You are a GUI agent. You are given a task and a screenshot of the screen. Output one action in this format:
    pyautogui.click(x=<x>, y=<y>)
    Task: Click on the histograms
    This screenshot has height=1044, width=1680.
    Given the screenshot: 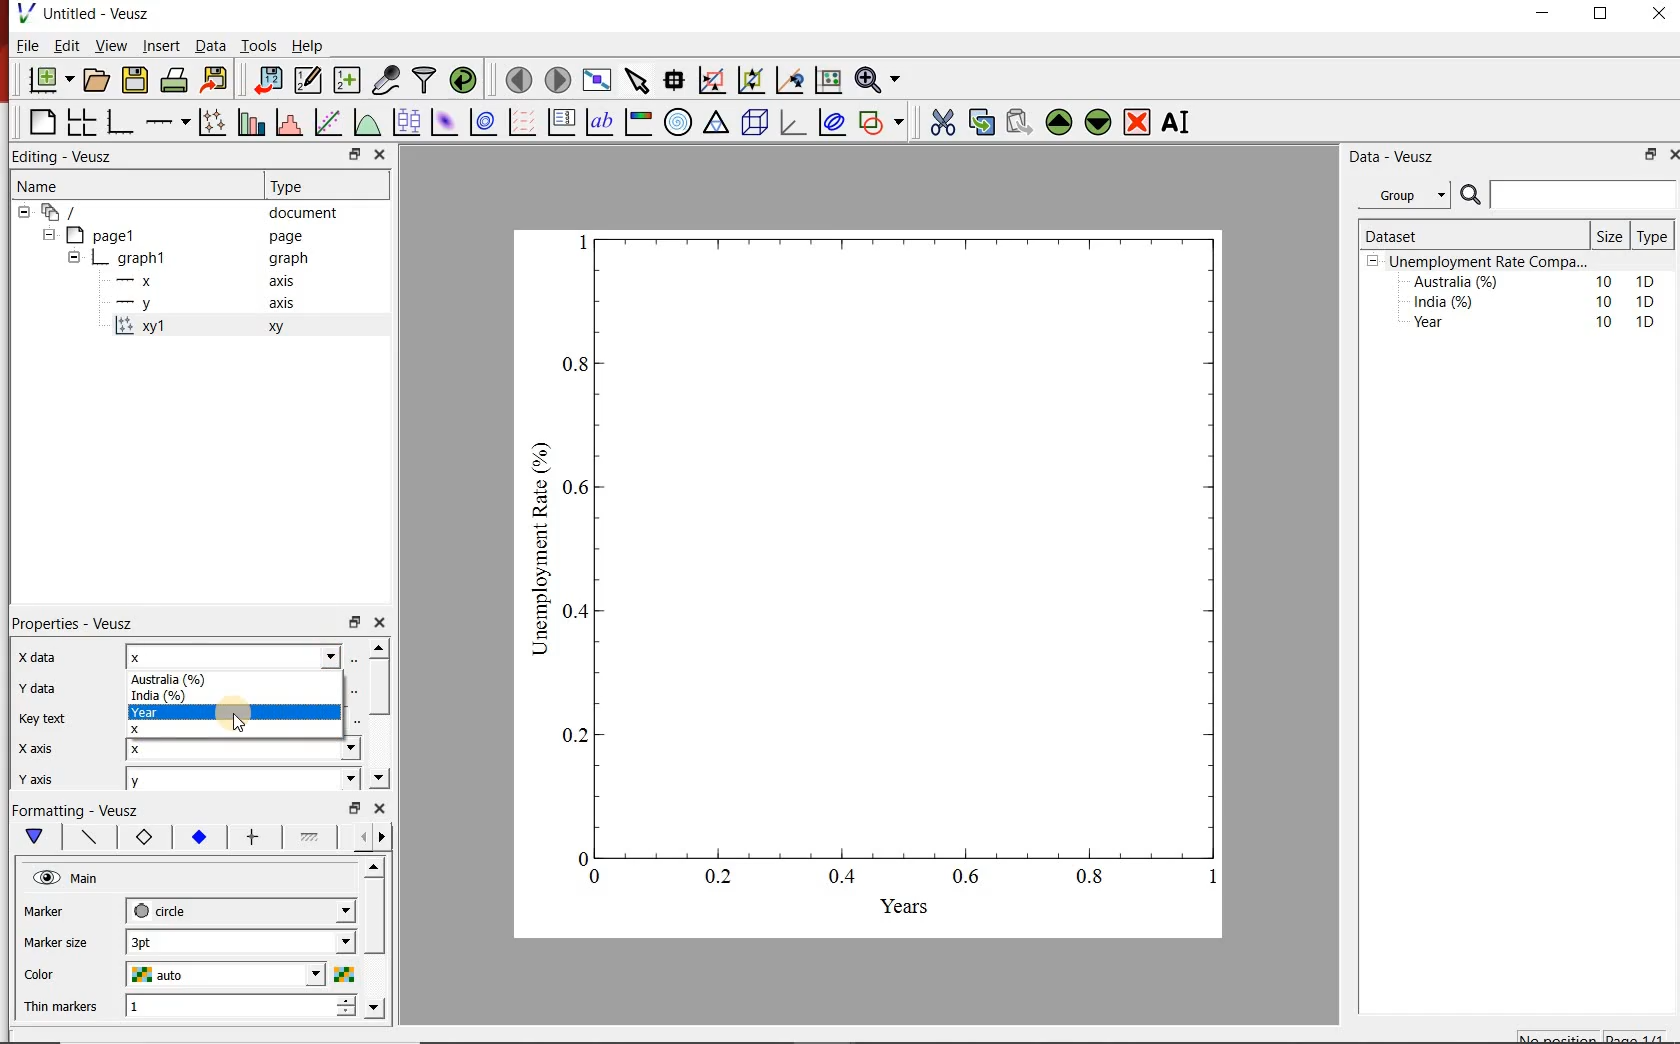 What is the action you would take?
    pyautogui.click(x=287, y=122)
    